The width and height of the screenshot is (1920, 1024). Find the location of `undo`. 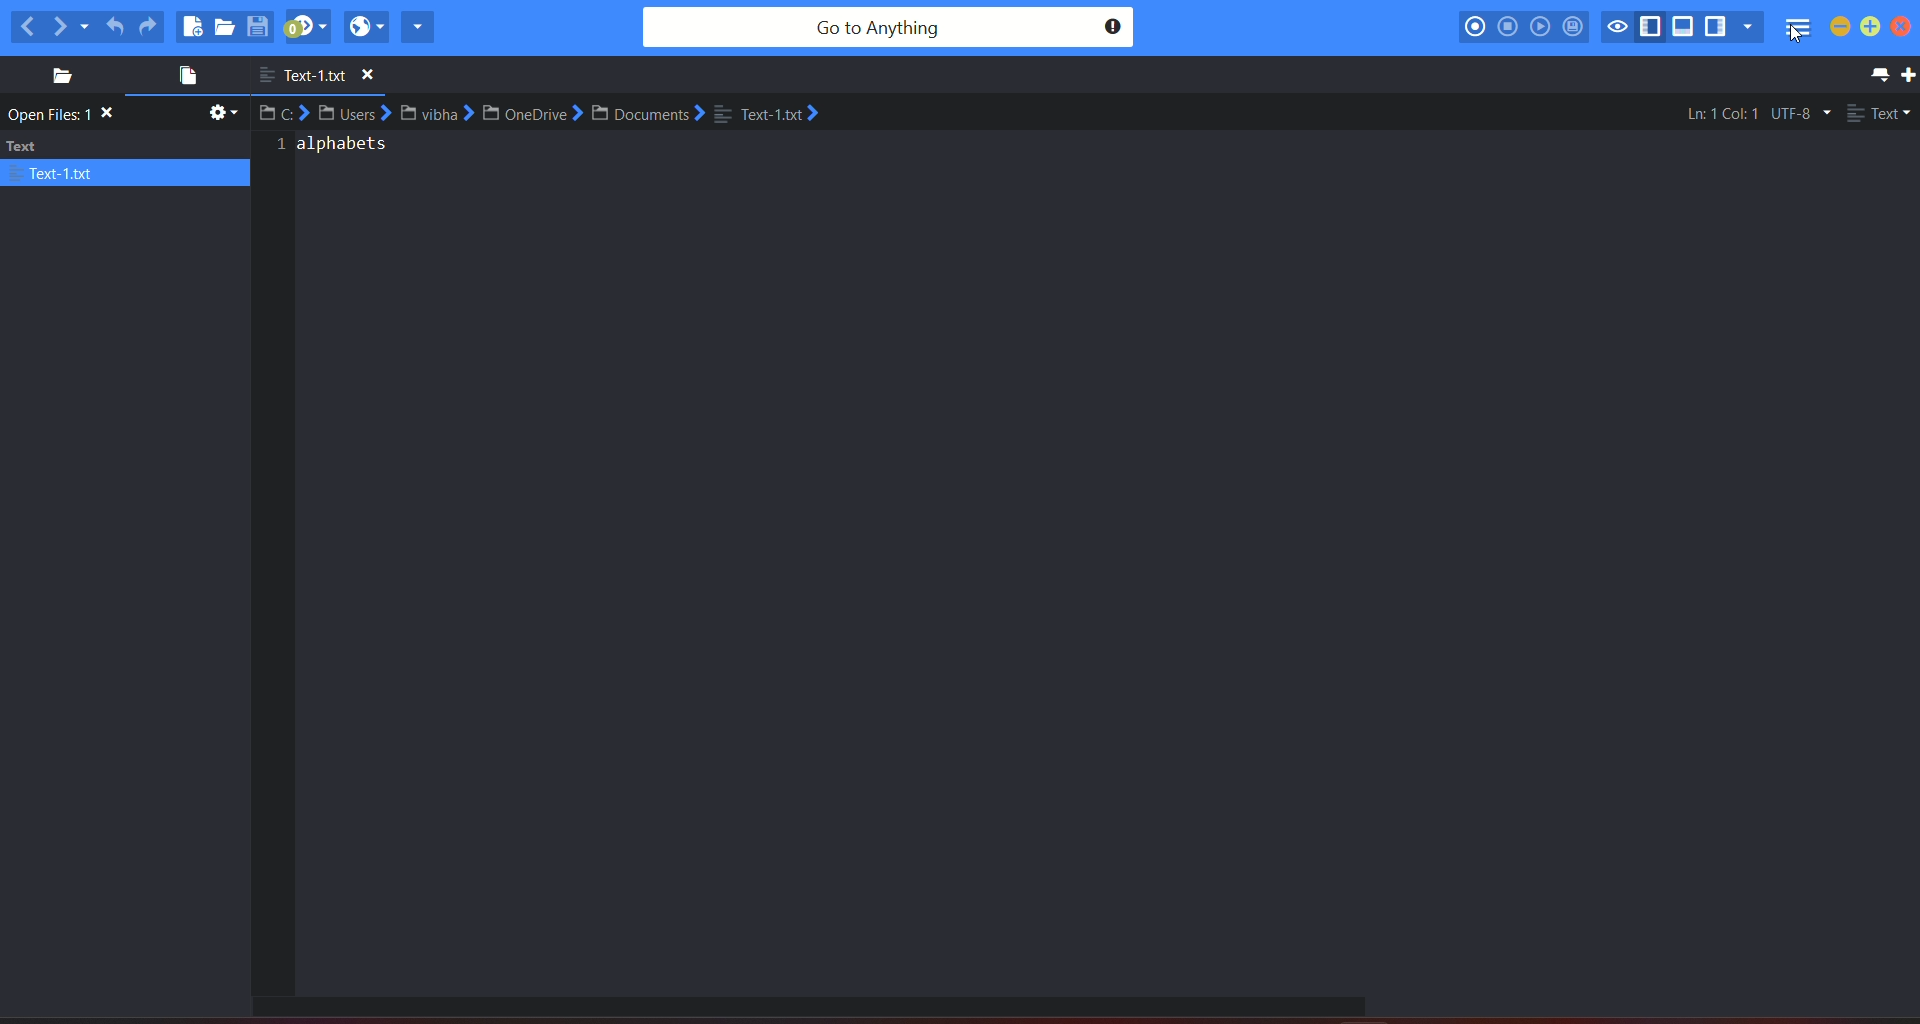

undo is located at coordinates (115, 23).